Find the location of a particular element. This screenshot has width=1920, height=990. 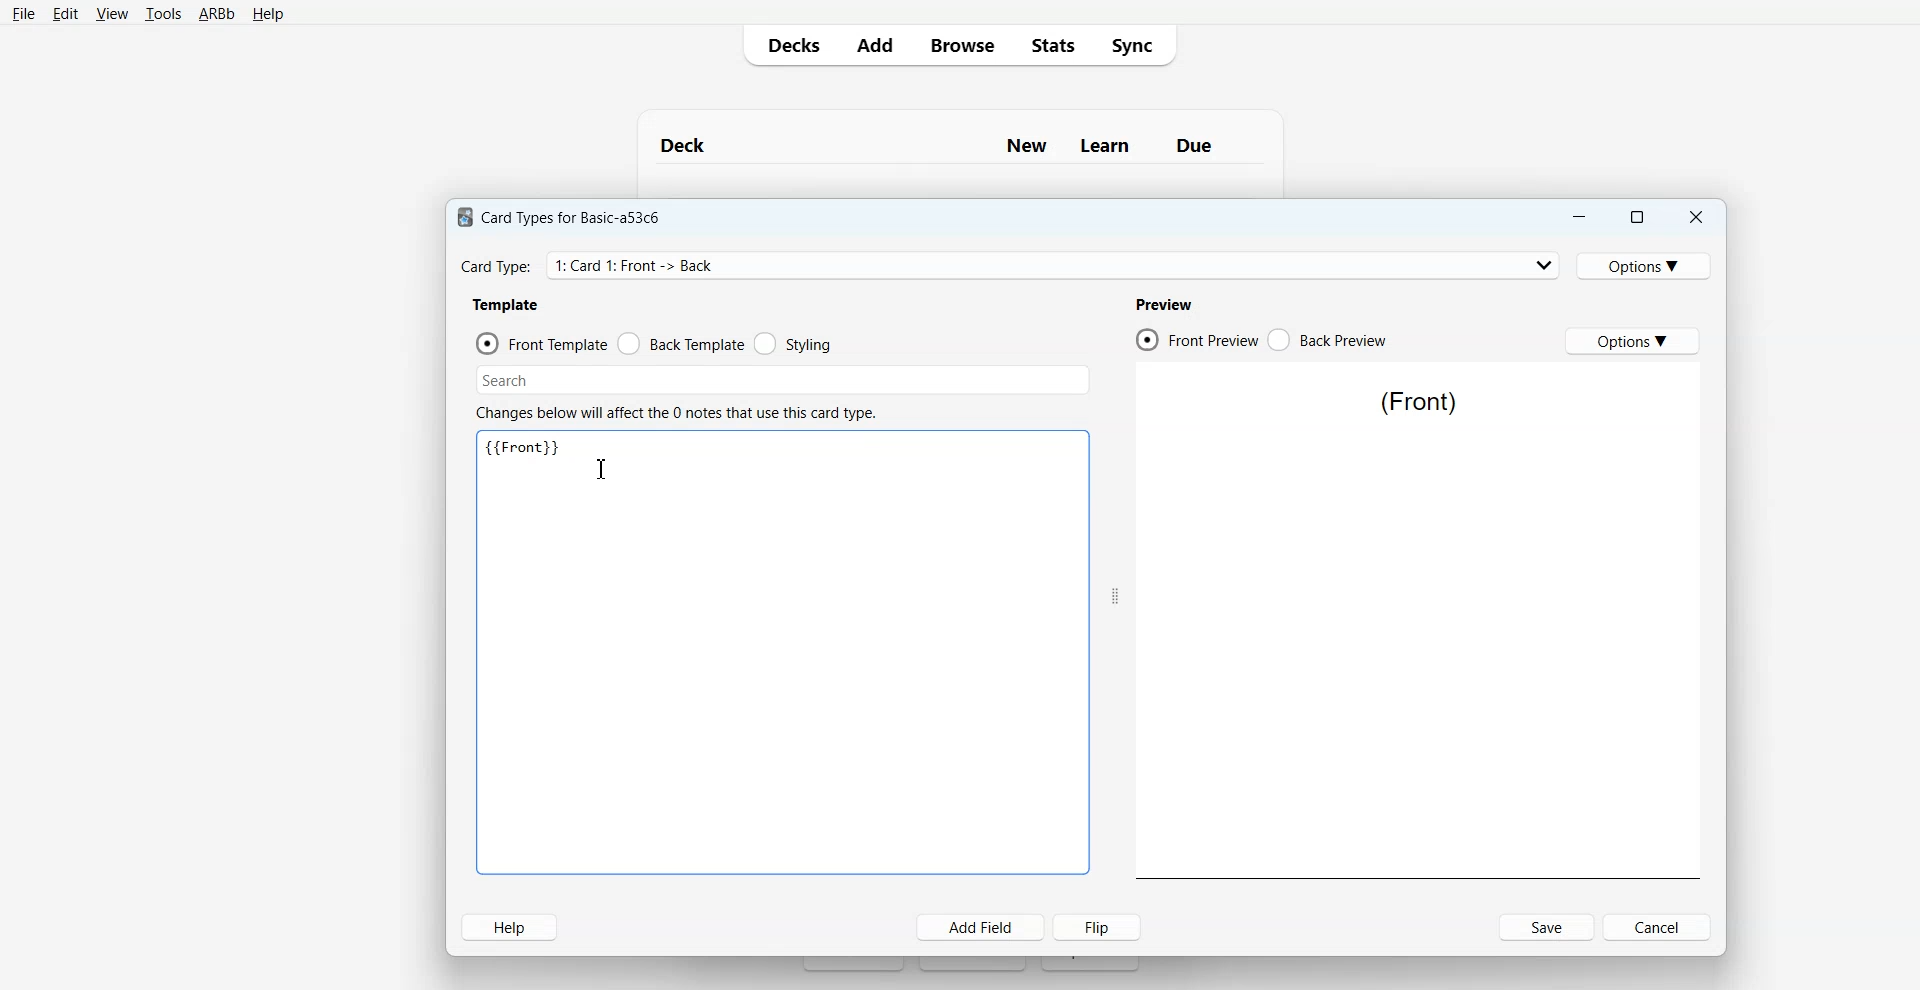

{{Front}} is located at coordinates (524, 446).